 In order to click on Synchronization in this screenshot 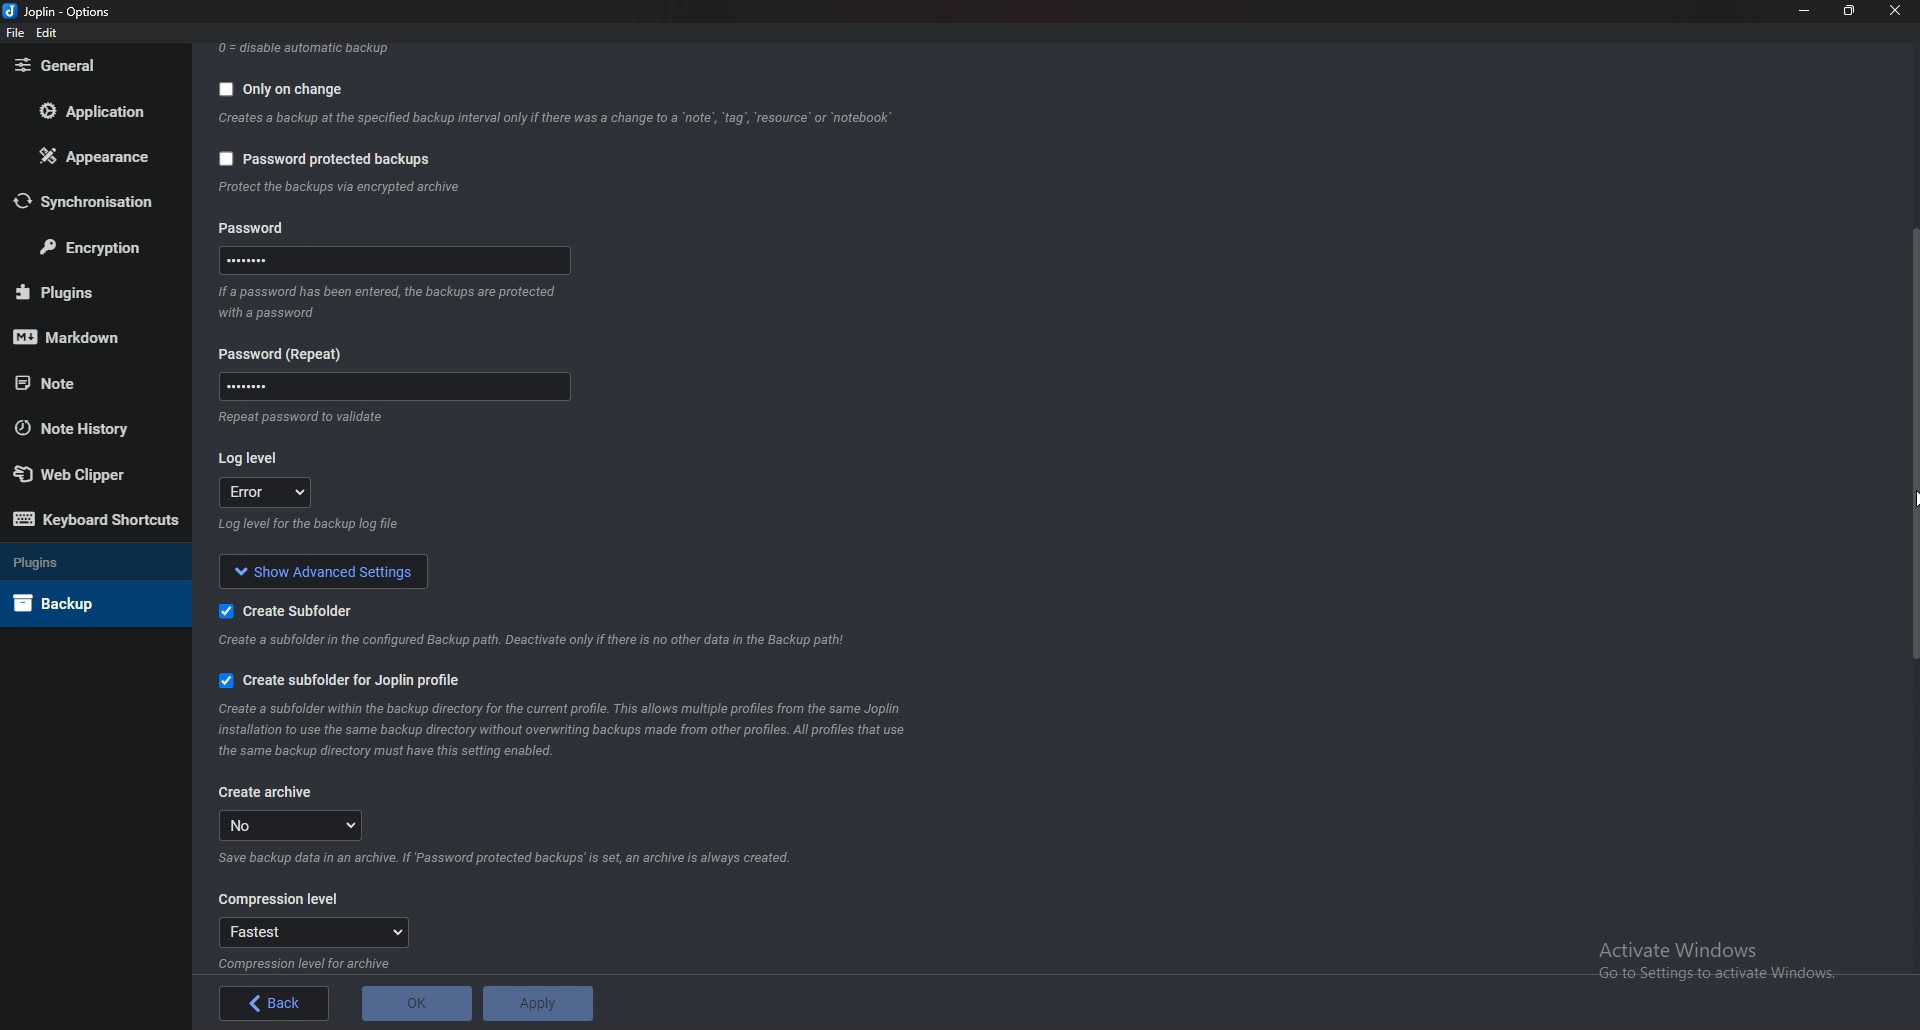, I will do `click(96, 204)`.